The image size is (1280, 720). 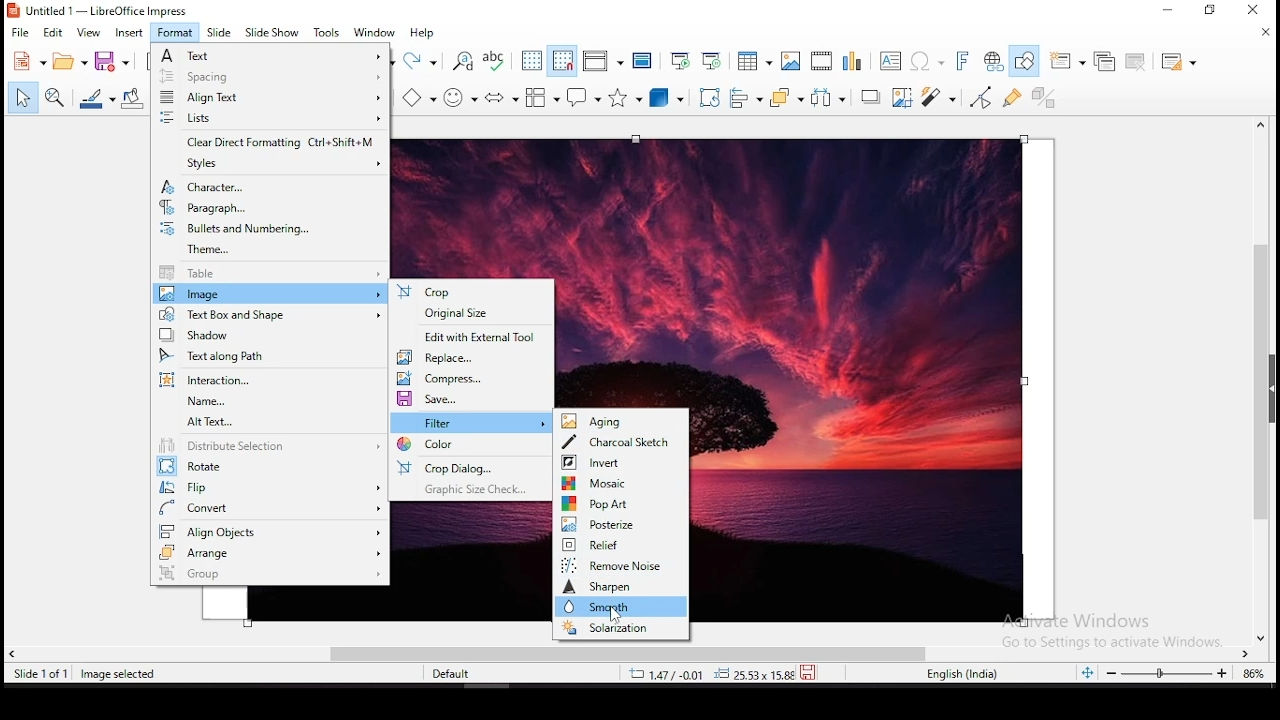 What do you see at coordinates (1136, 61) in the screenshot?
I see `delete slide` at bounding box center [1136, 61].